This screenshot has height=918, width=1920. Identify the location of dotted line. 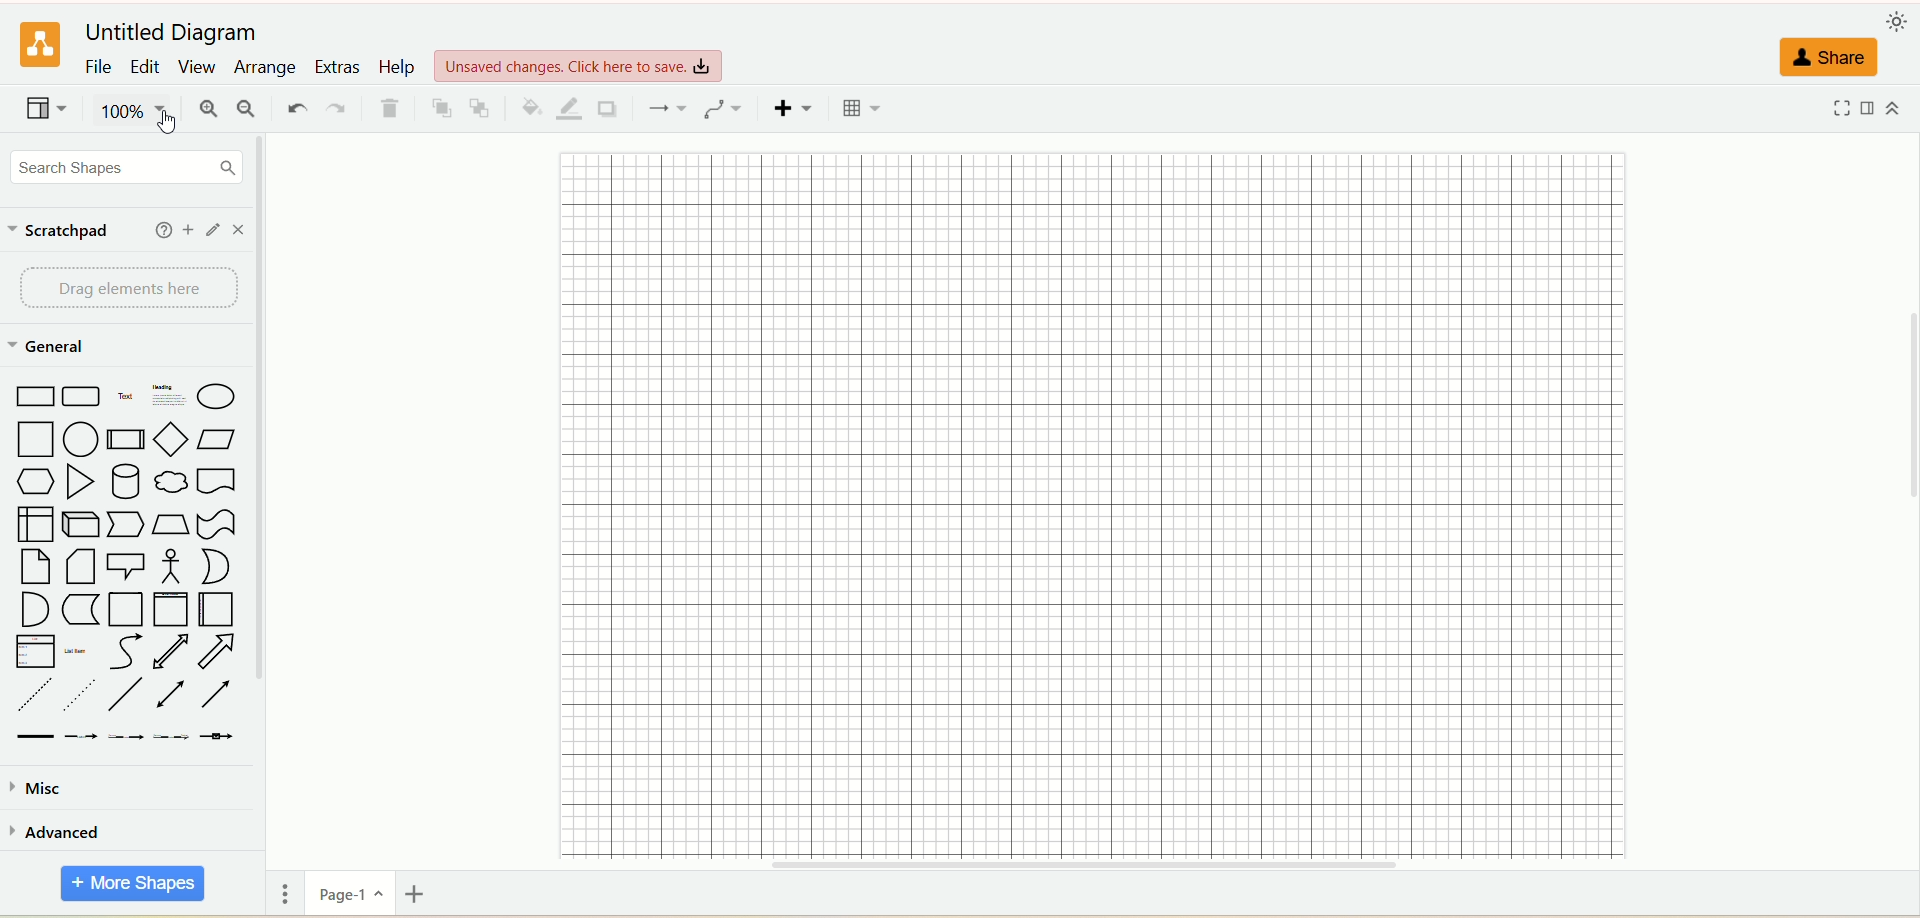
(79, 695).